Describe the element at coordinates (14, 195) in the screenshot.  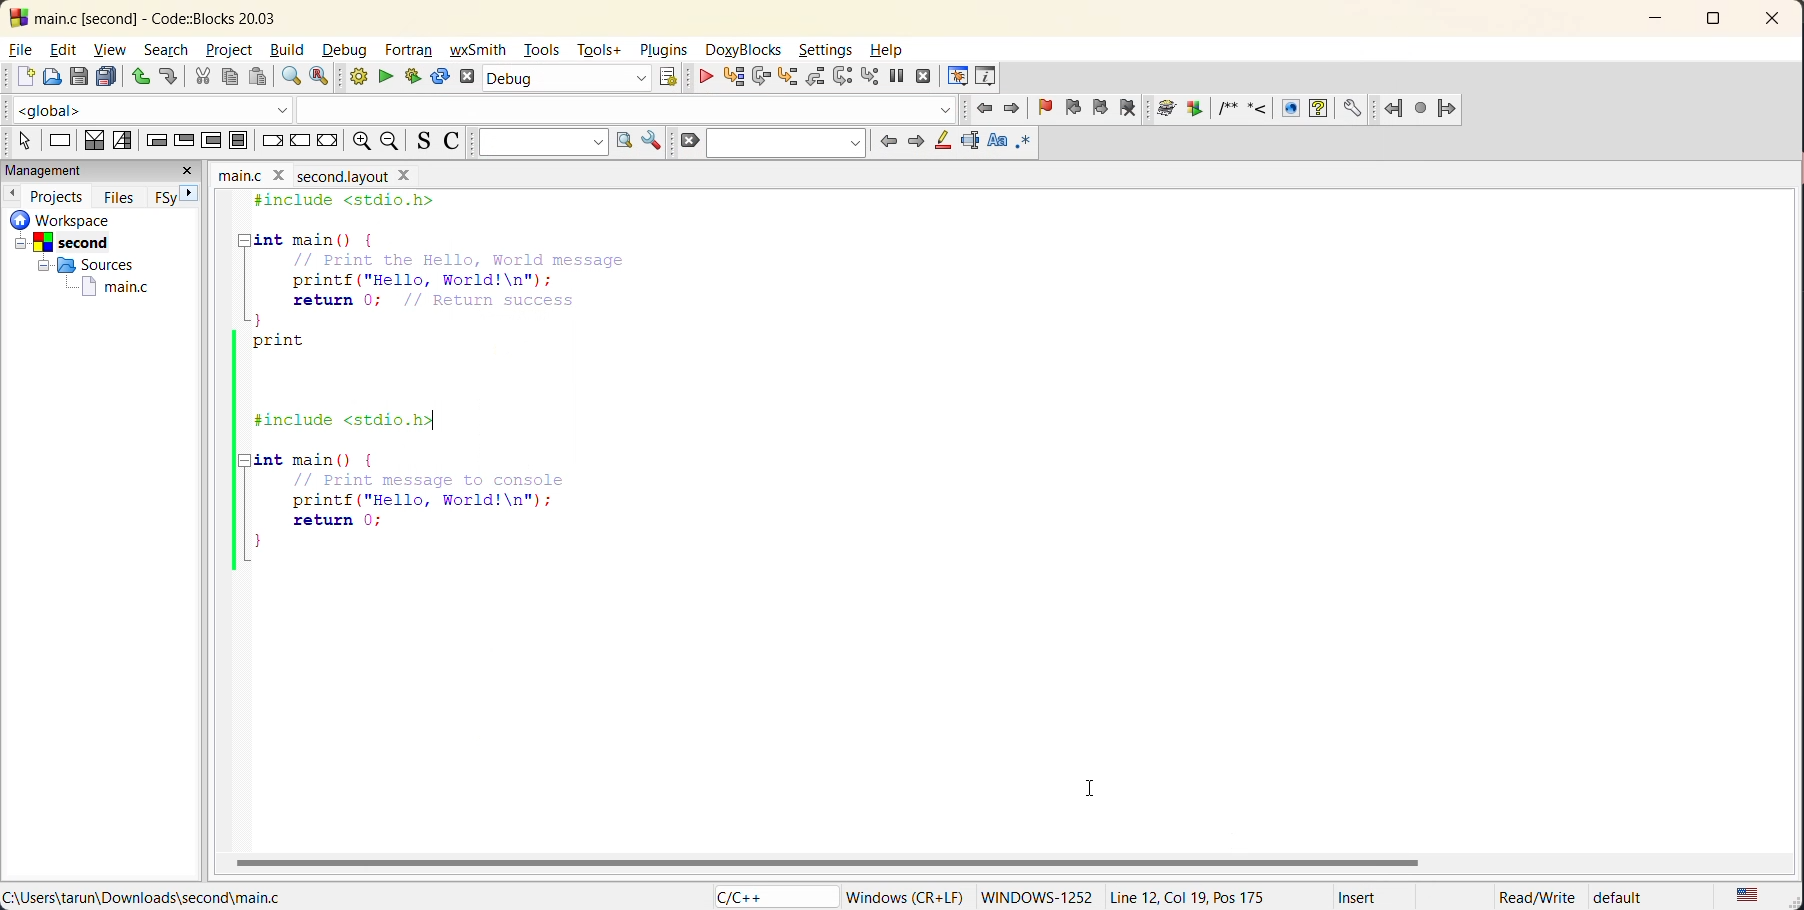
I see `previous` at that location.